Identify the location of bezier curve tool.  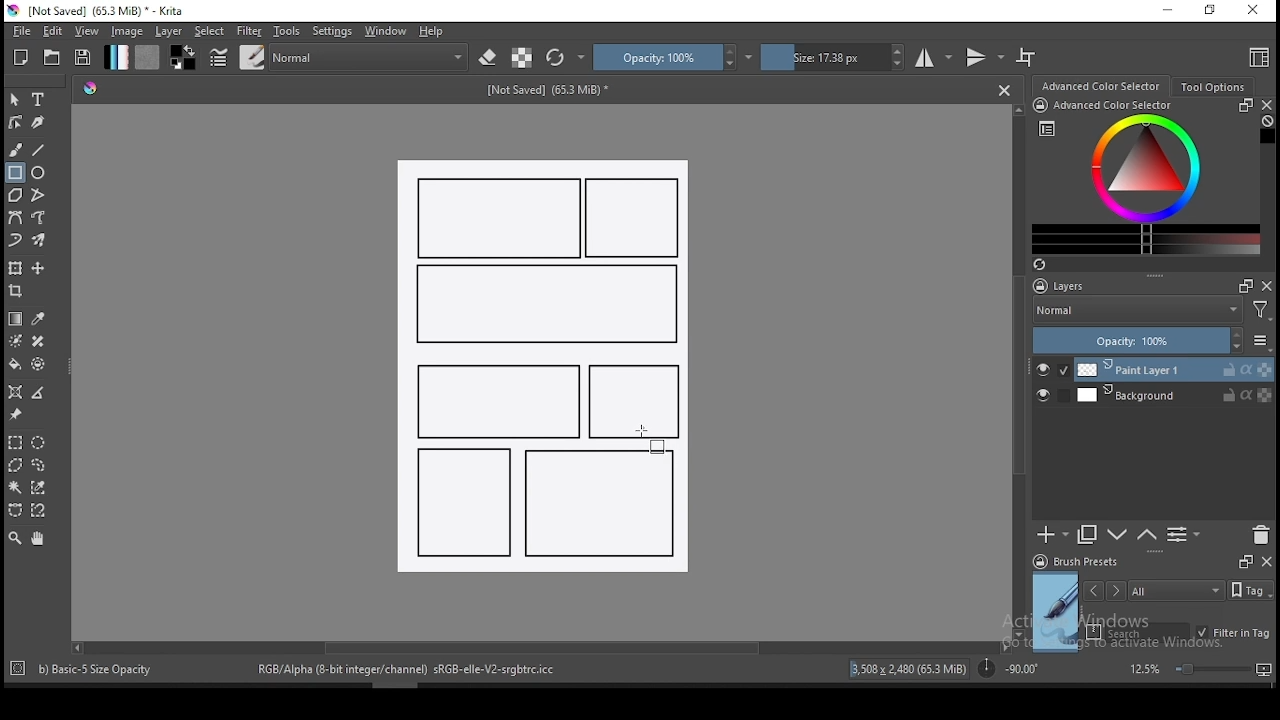
(14, 219).